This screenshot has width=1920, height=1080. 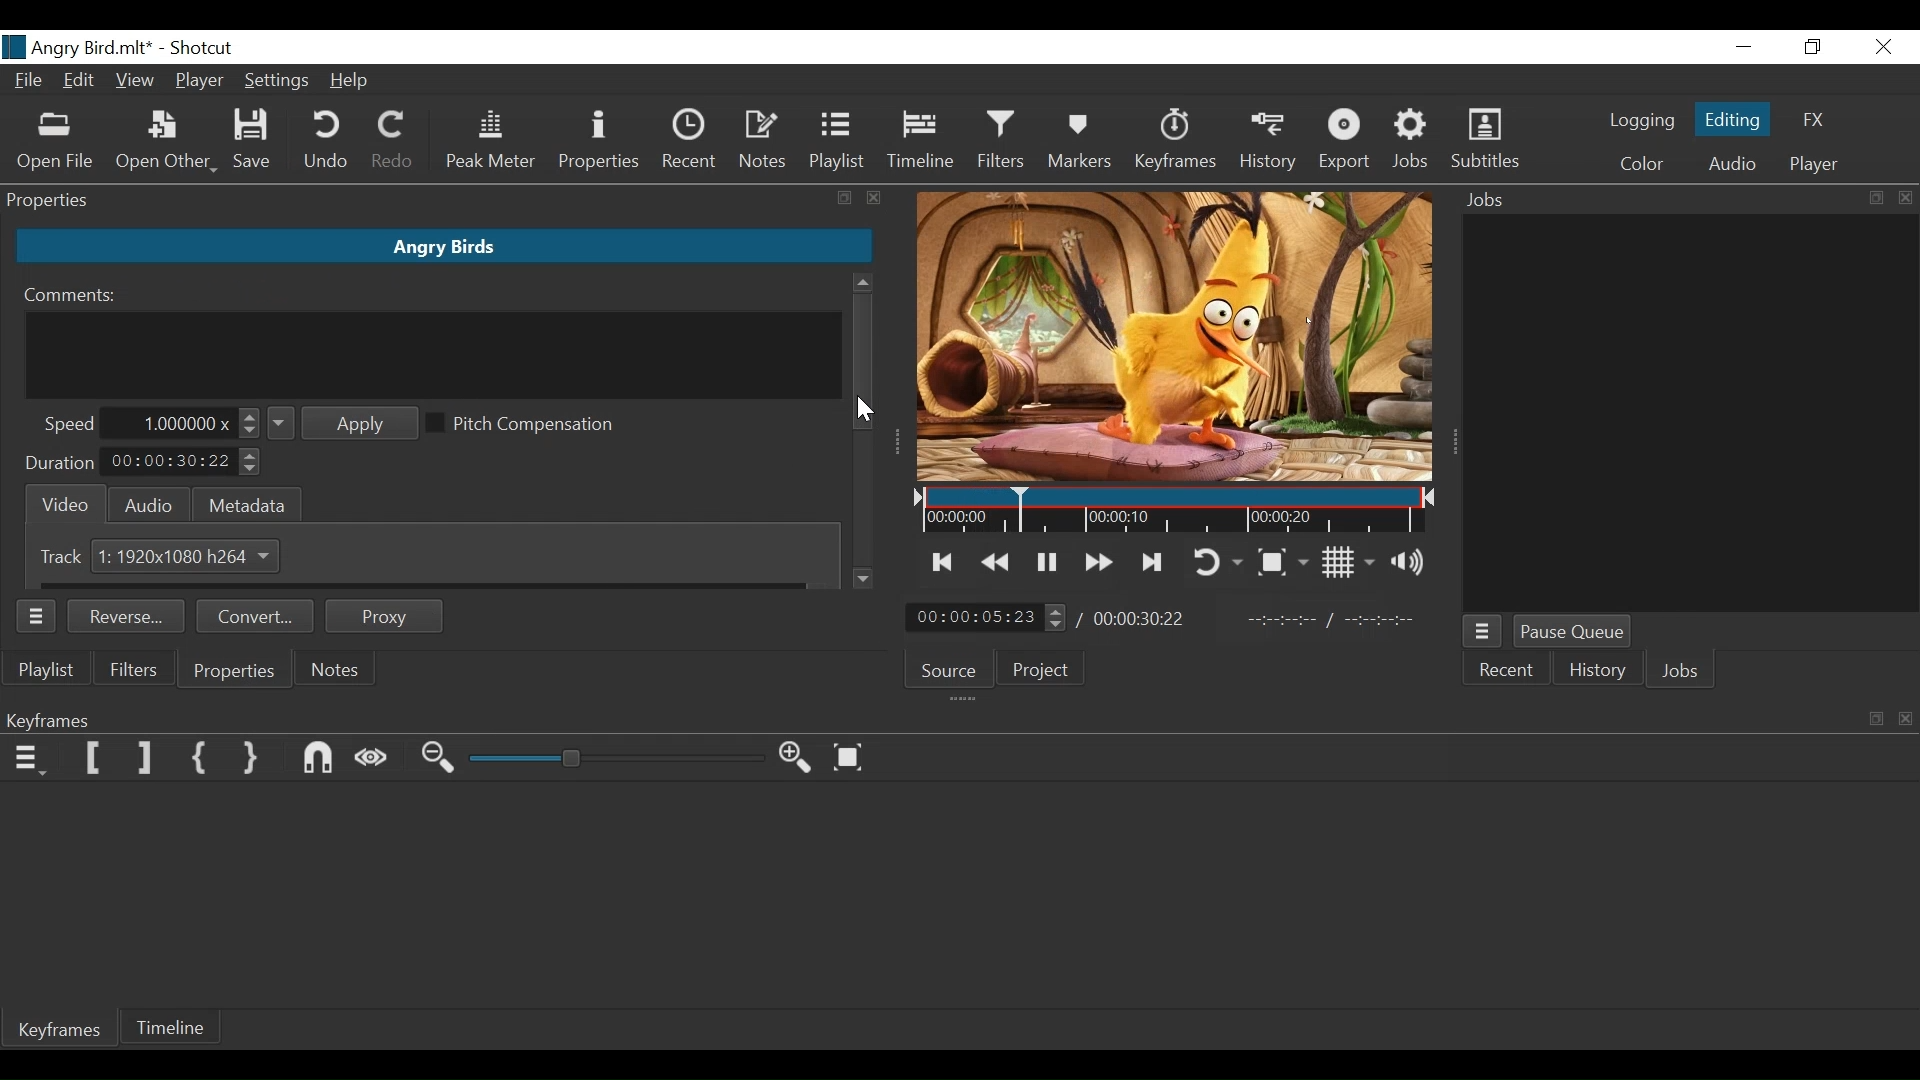 What do you see at coordinates (1177, 512) in the screenshot?
I see `Timeline` at bounding box center [1177, 512].